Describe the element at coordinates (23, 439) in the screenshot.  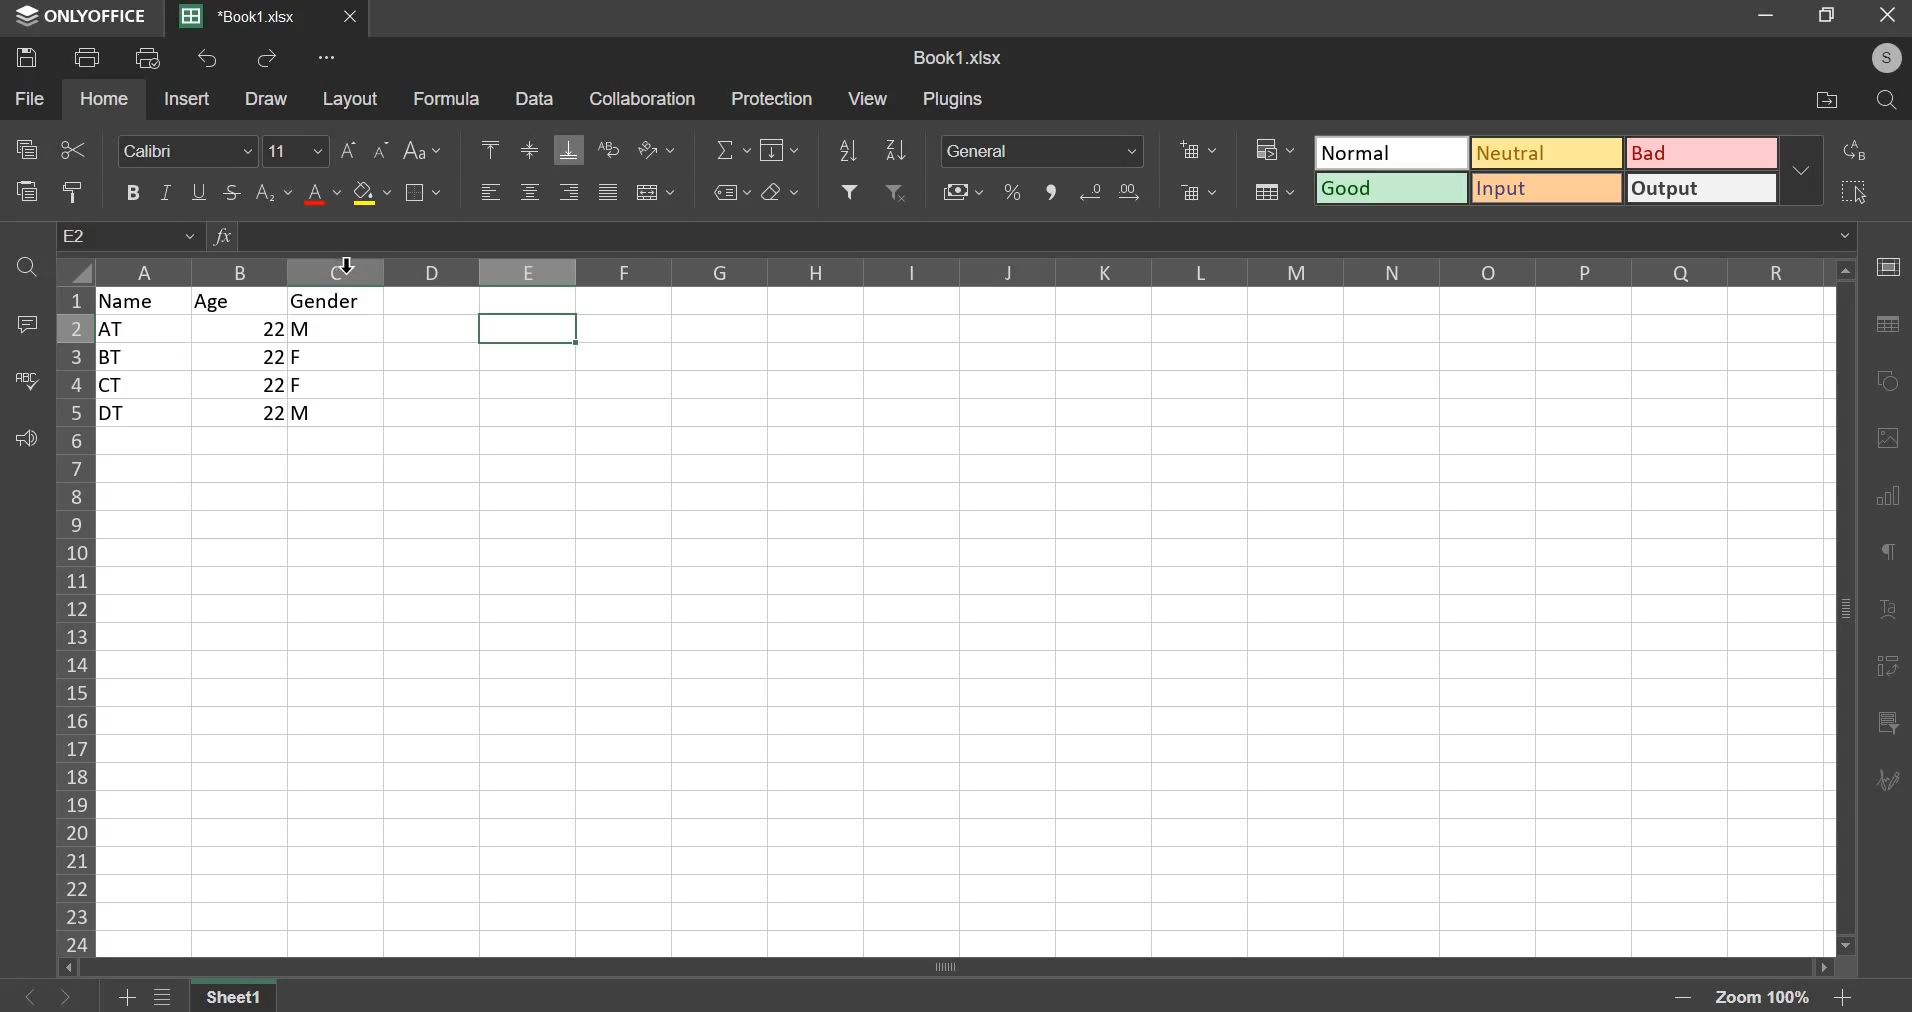
I see `feedback` at that location.